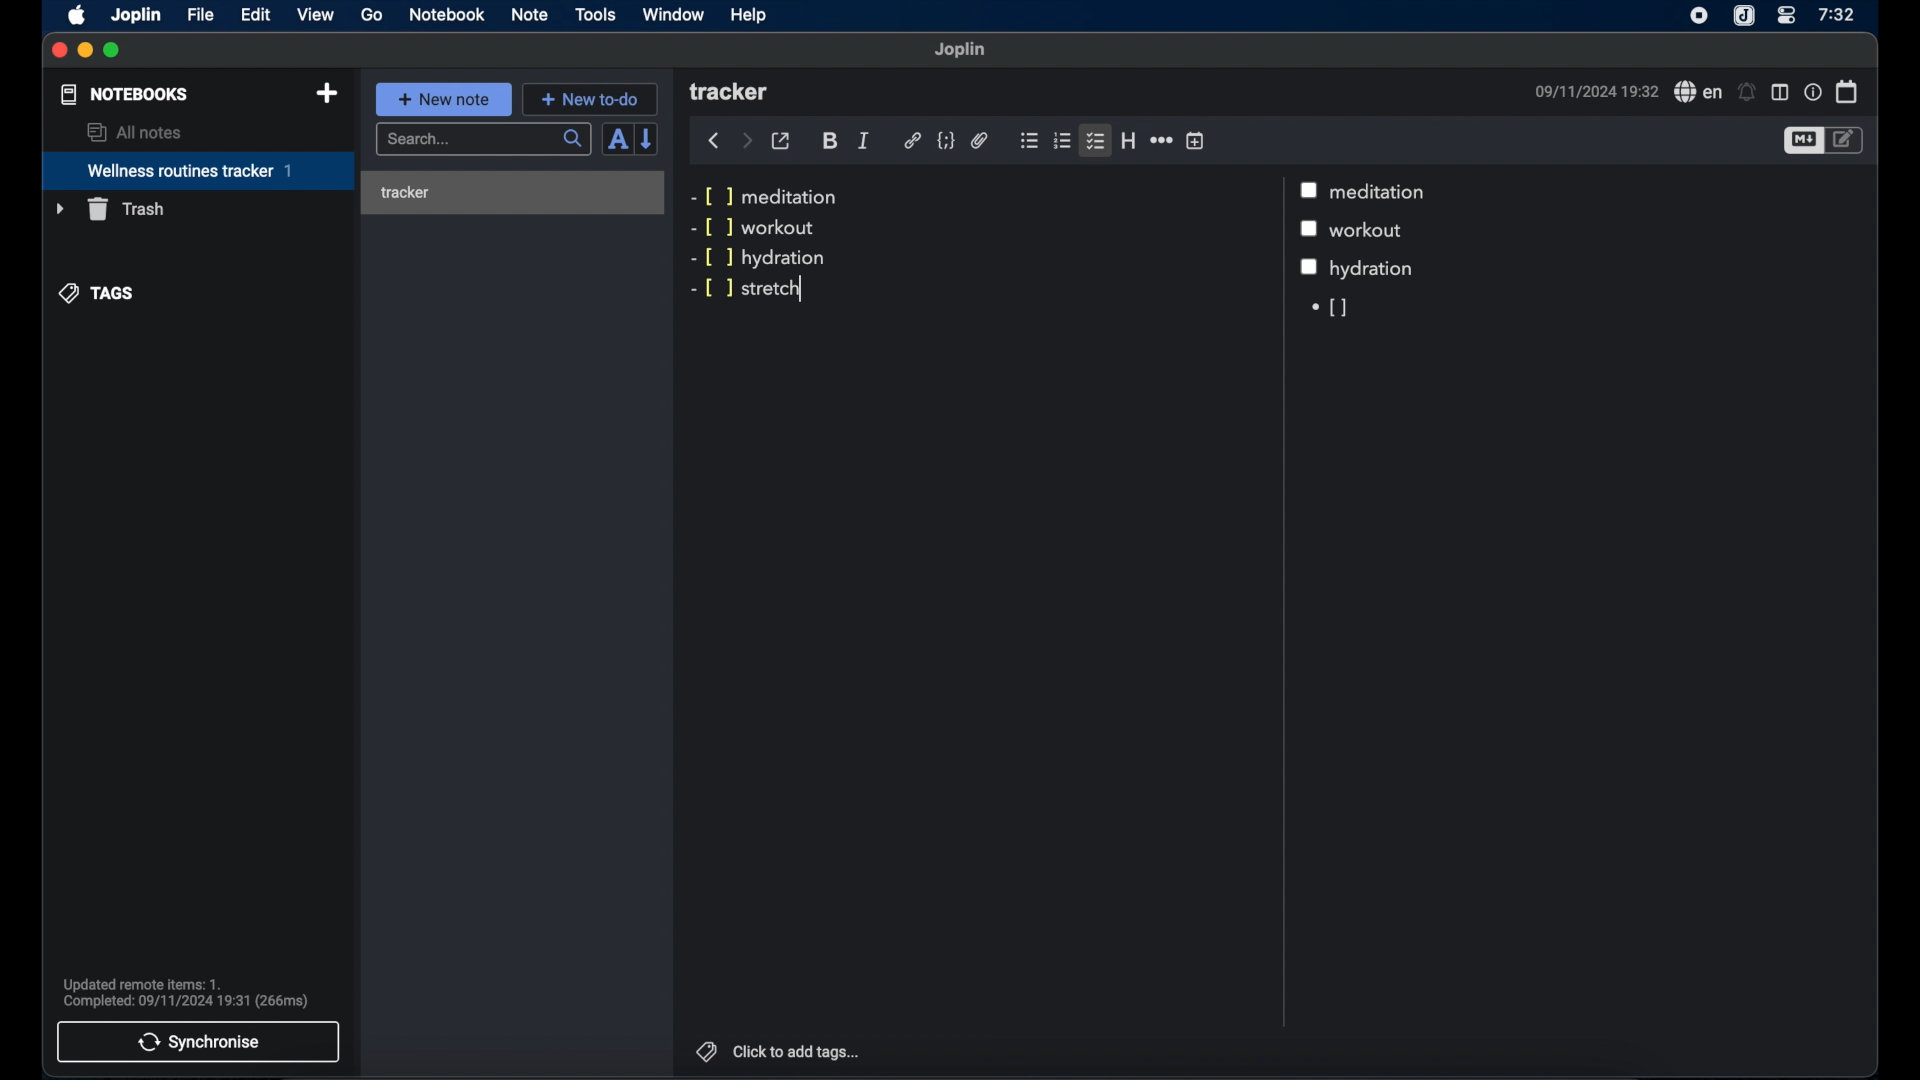 This screenshot has width=1920, height=1080. I want to click on tracker, so click(731, 93).